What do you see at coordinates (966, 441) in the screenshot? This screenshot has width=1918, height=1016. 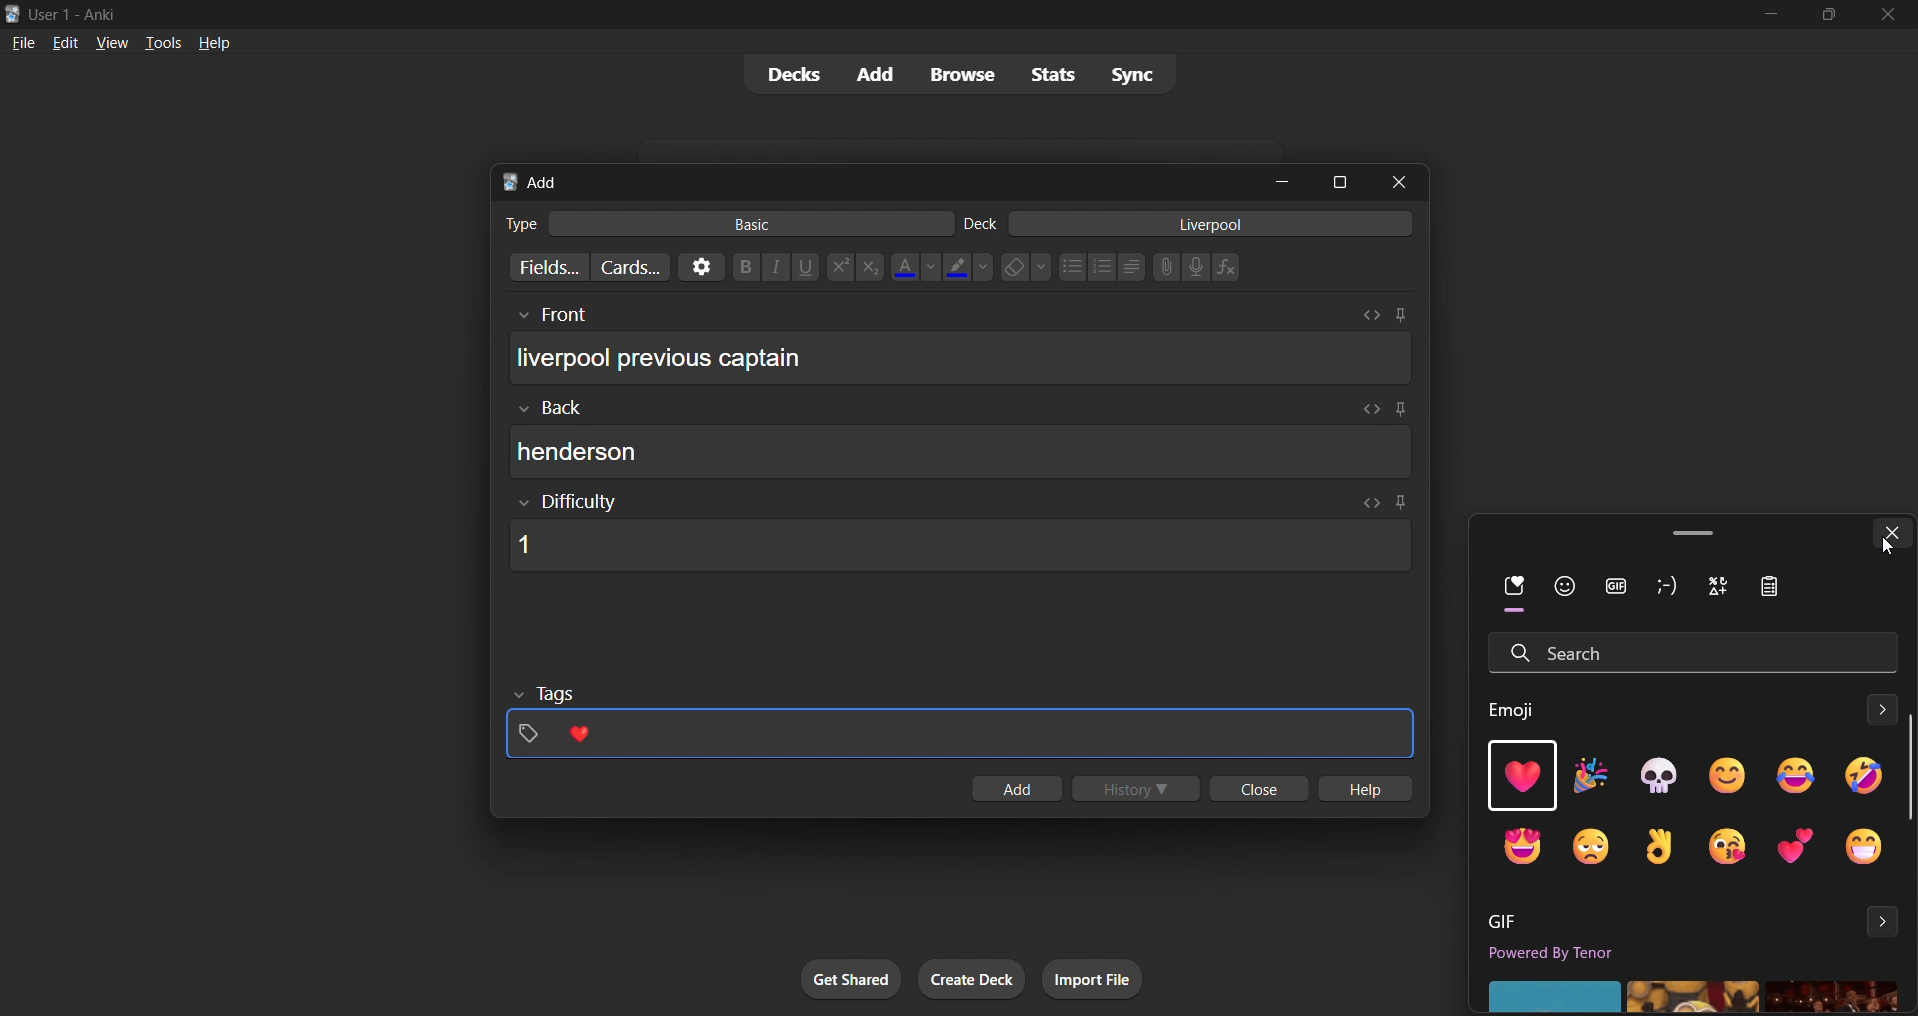 I see `card back input box` at bounding box center [966, 441].